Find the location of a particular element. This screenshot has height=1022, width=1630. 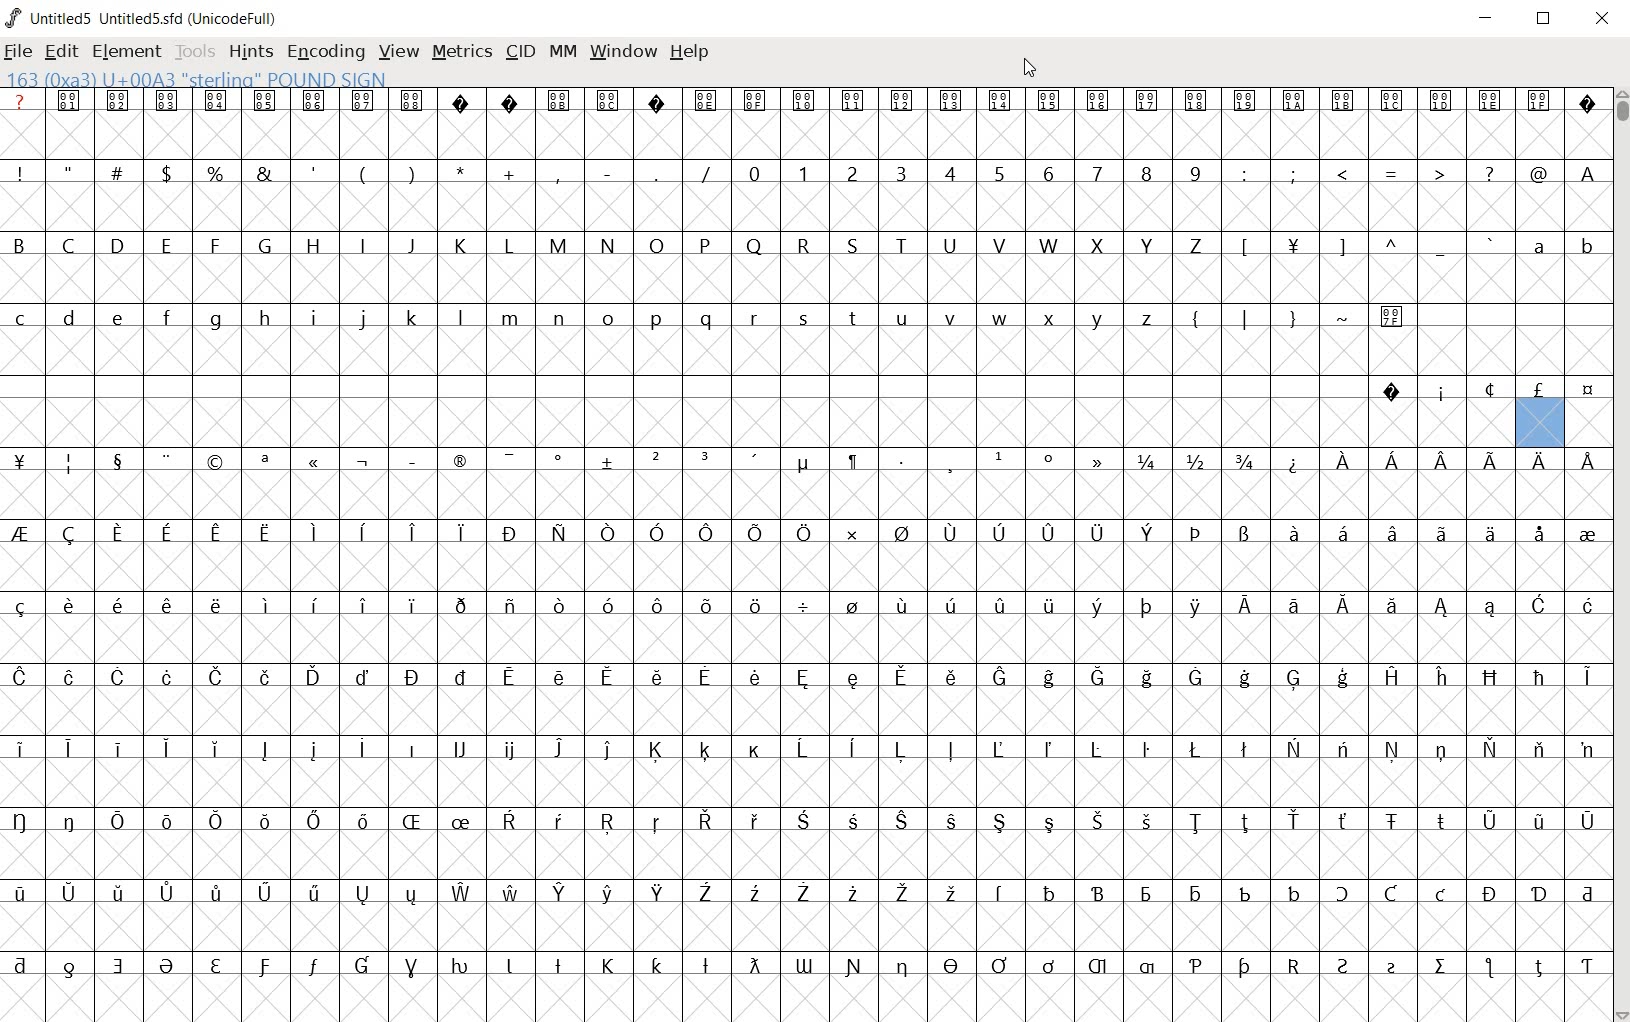

Symbol is located at coordinates (115, 460).